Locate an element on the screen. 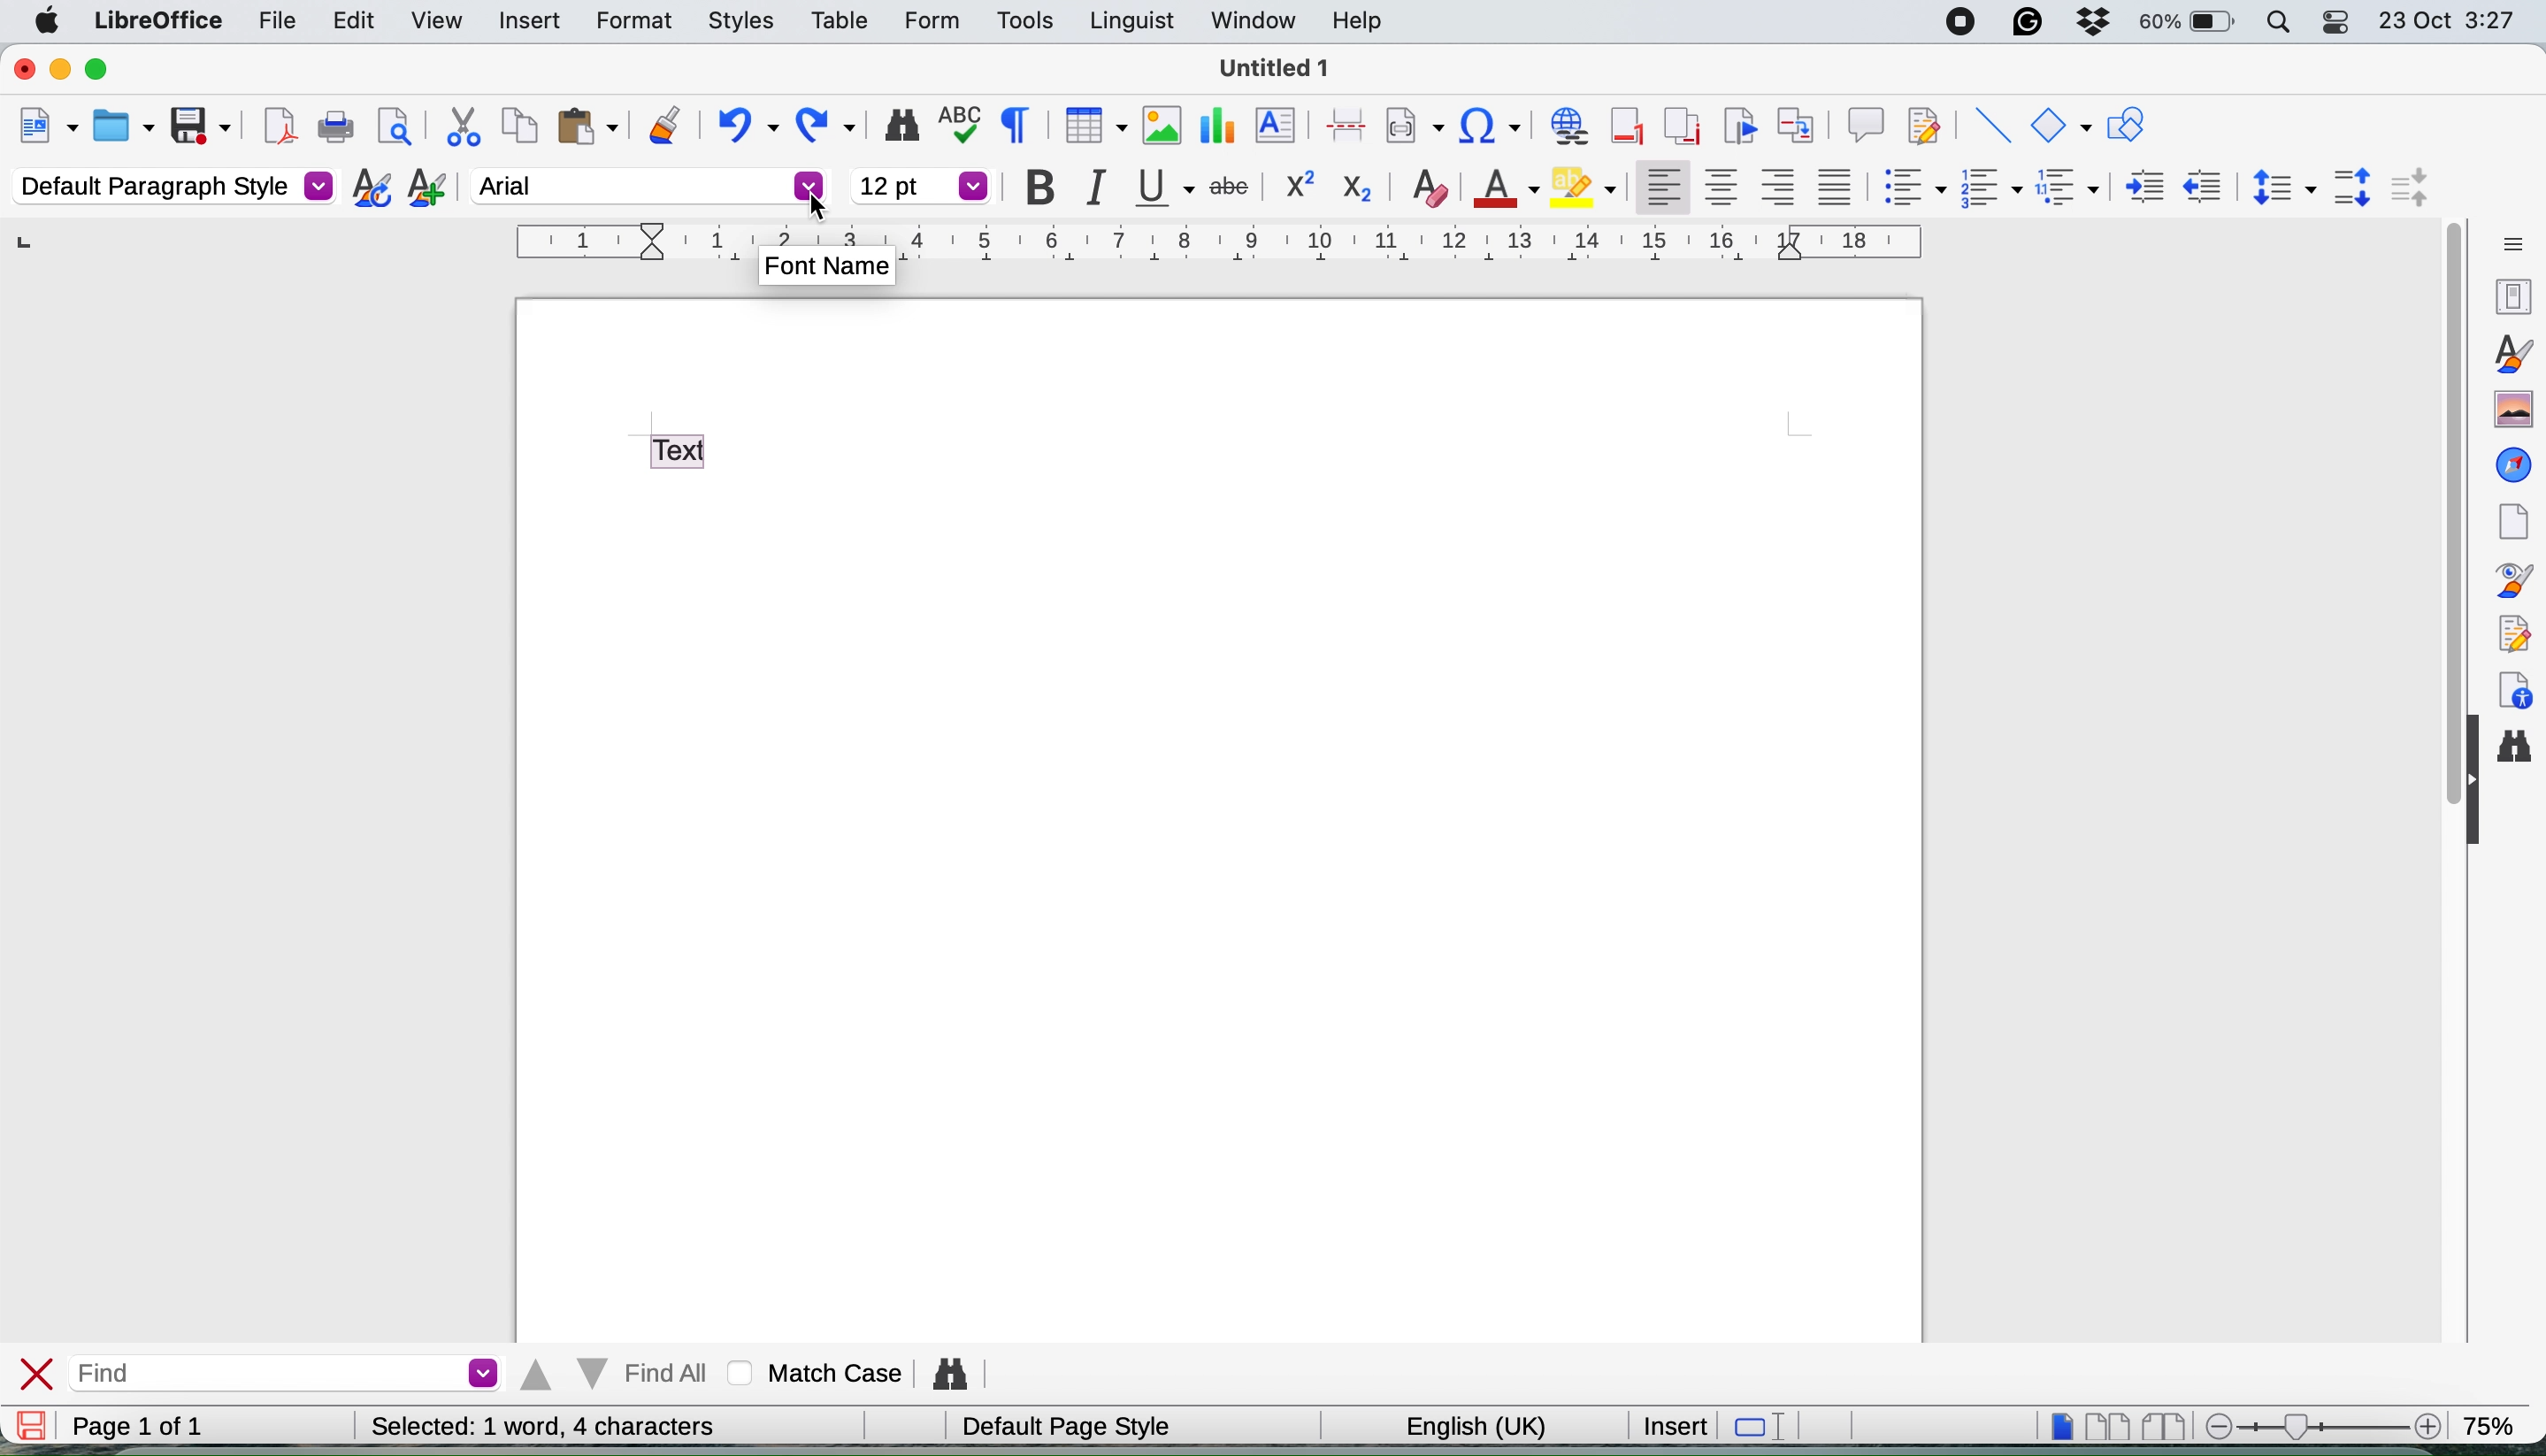 The image size is (2546, 1456). arial is located at coordinates (650, 185).